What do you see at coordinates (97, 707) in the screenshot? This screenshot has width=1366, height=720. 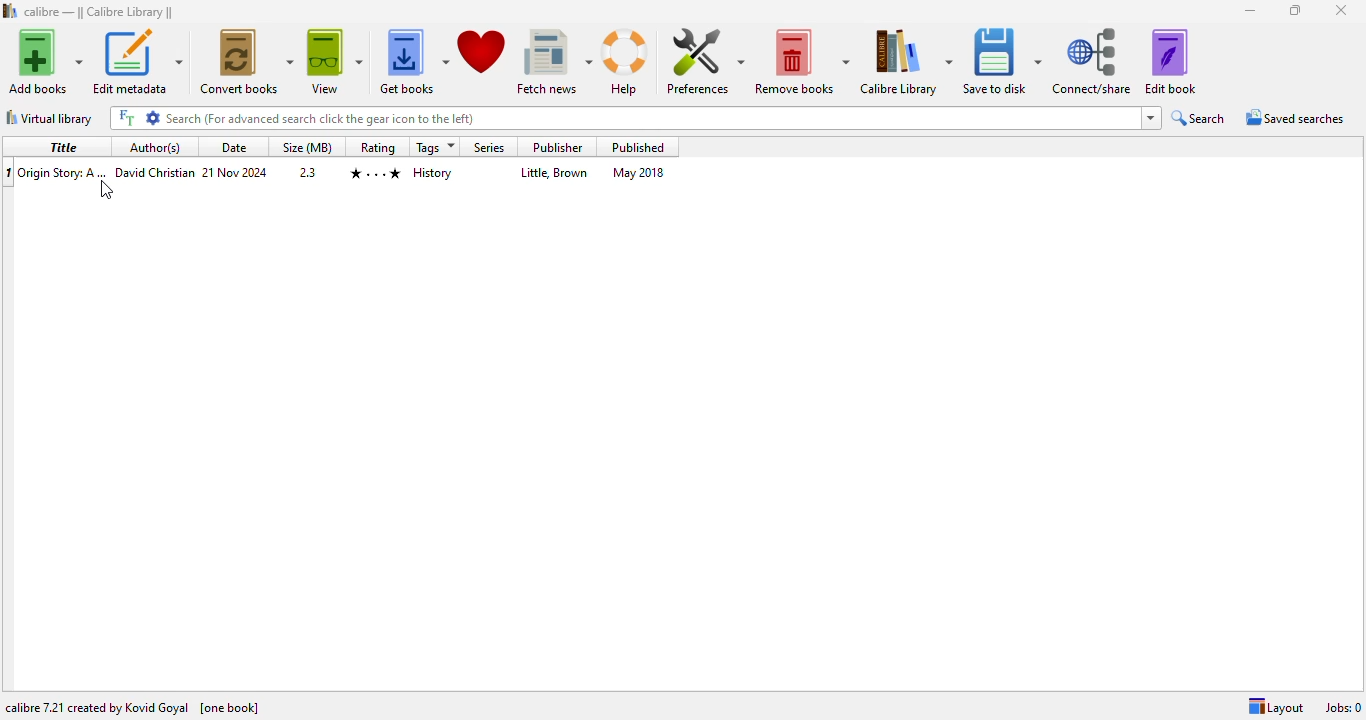 I see `calibre 7.21 created by Kovid Goyal` at bounding box center [97, 707].